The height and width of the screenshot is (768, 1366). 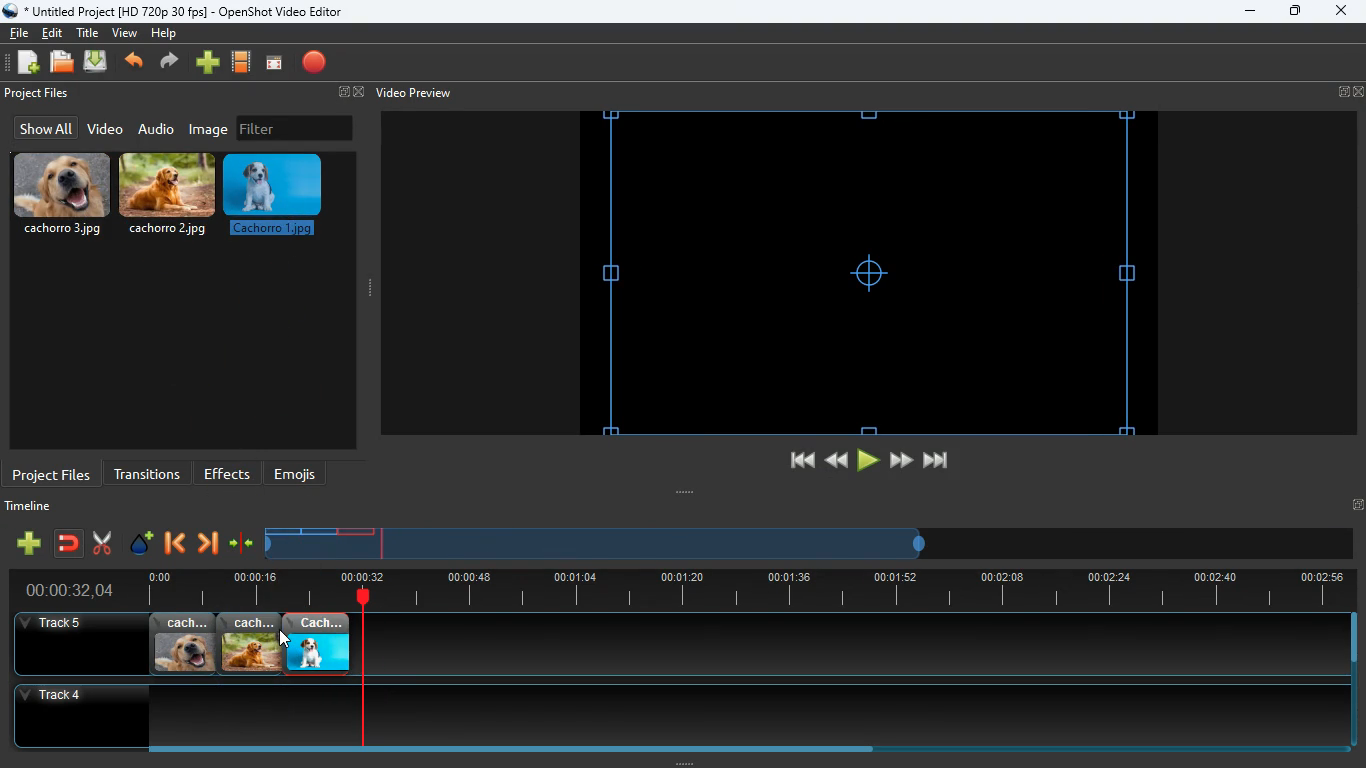 I want to click on cachorro.2.jpg, so click(x=250, y=644).